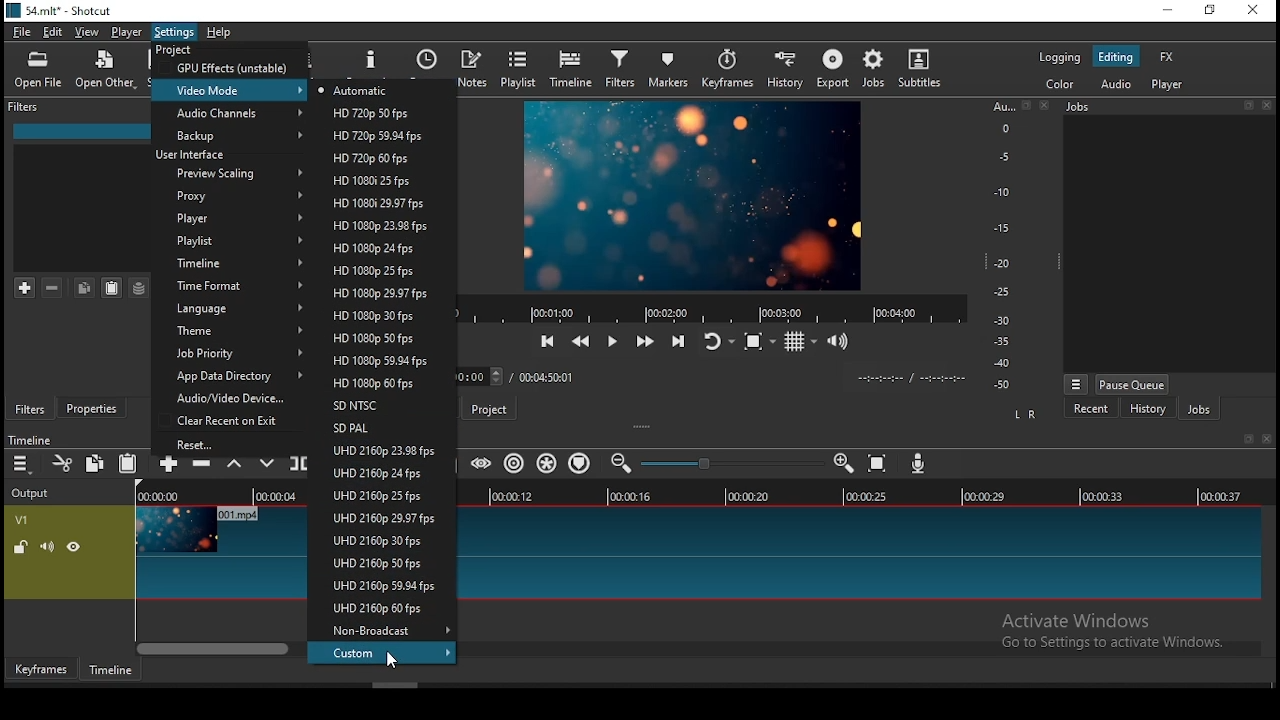 The image size is (1280, 720). What do you see at coordinates (380, 517) in the screenshot?
I see `resolution option` at bounding box center [380, 517].